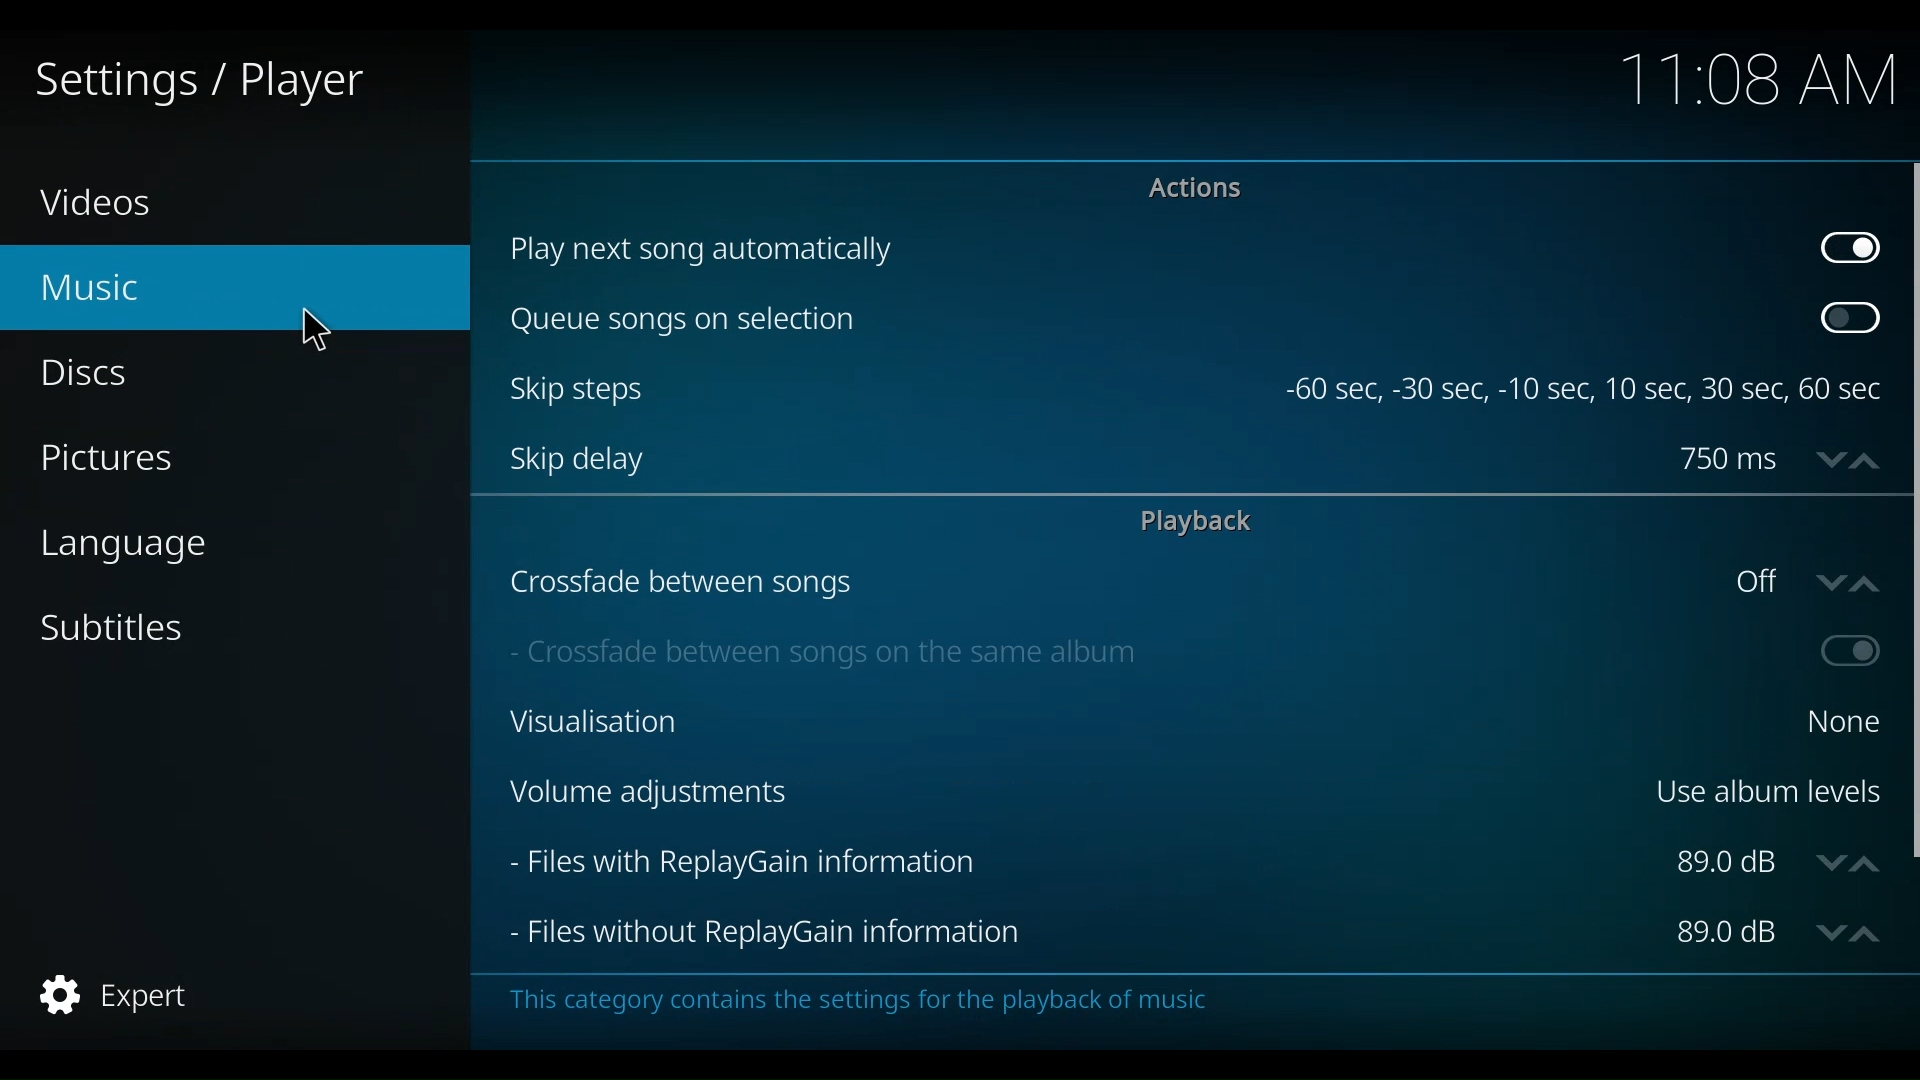 Image resolution: width=1920 pixels, height=1080 pixels. I want to click on Crossfade between songs, so click(1101, 581).